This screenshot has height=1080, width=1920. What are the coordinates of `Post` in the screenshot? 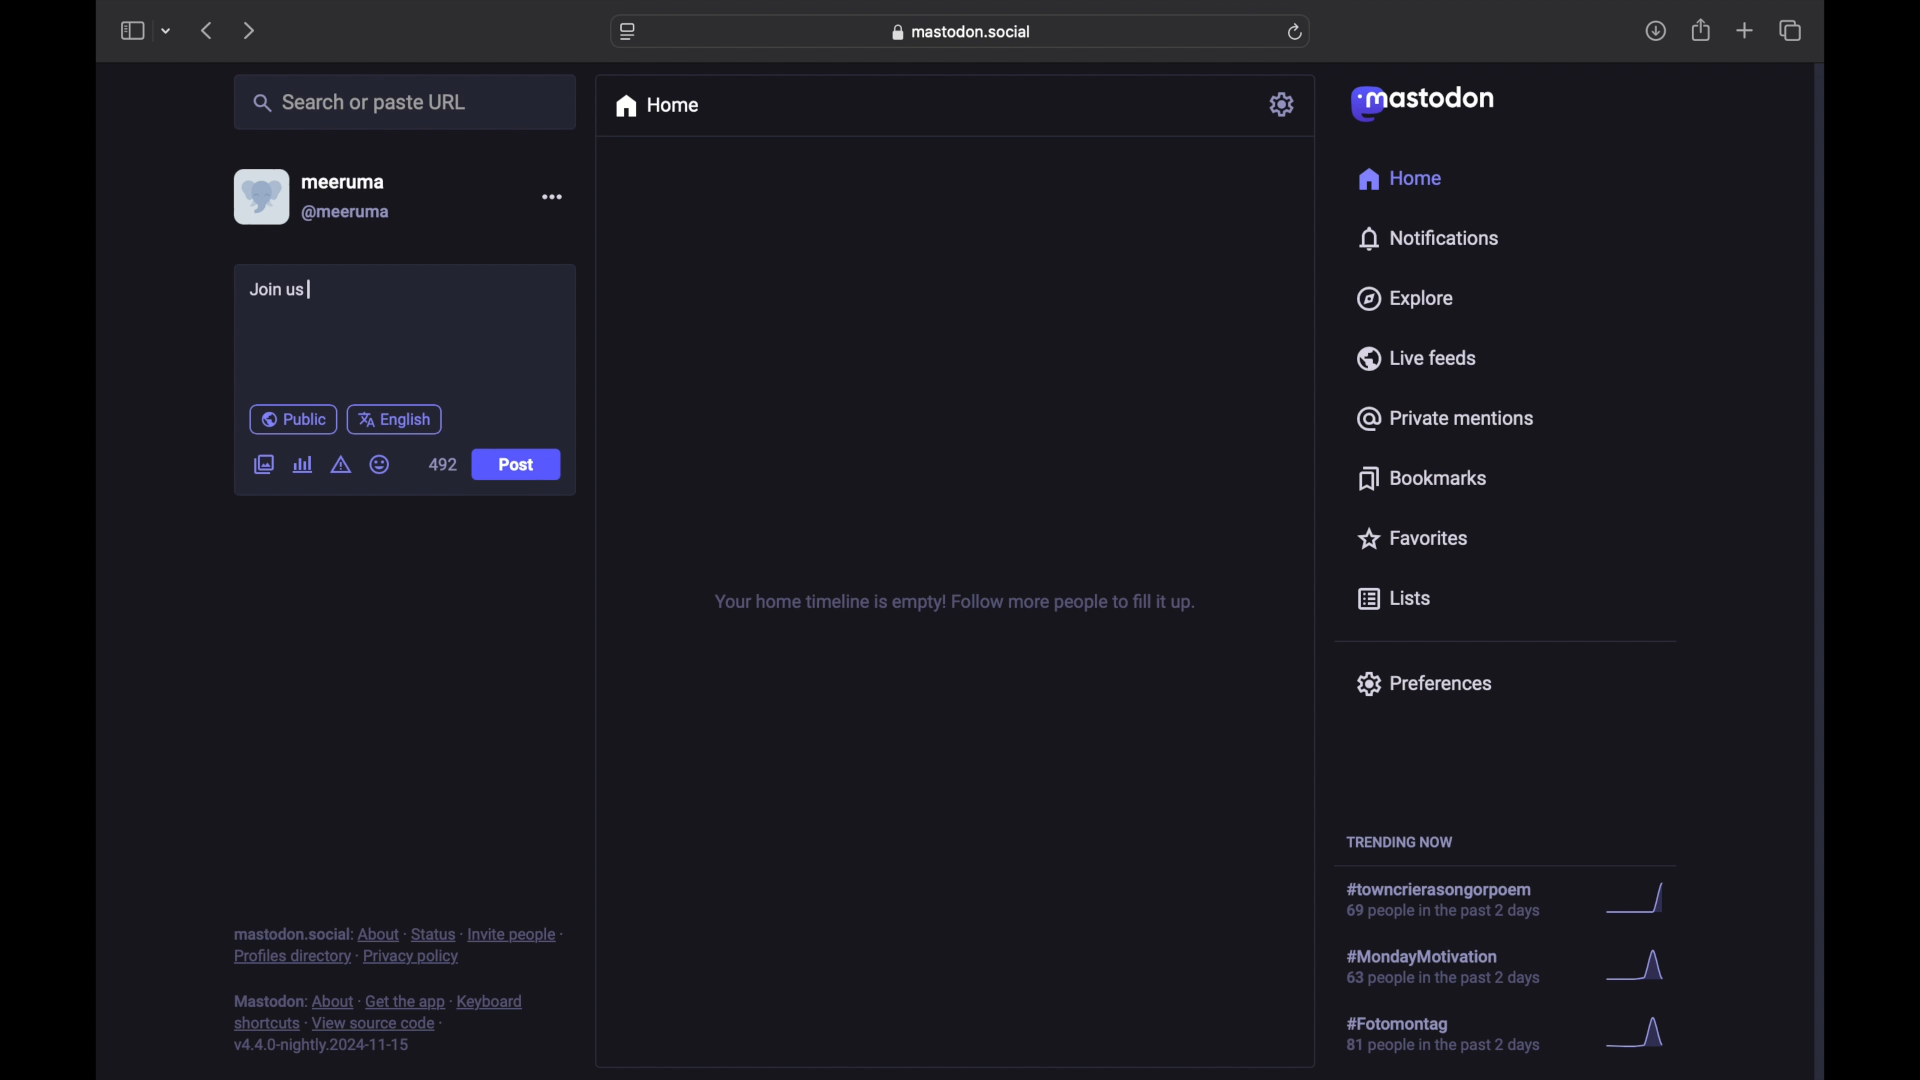 It's located at (519, 467).